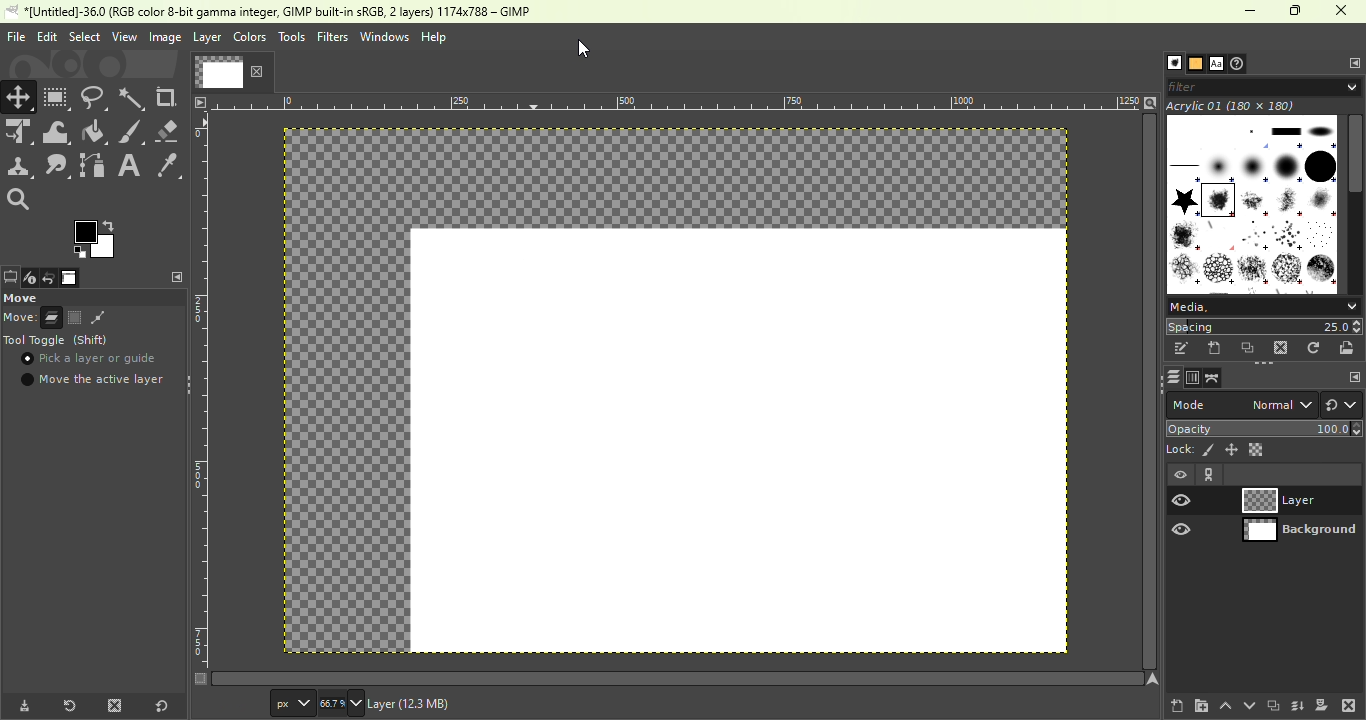  Describe the element at coordinates (60, 341) in the screenshot. I see `tool toggle ` at that location.